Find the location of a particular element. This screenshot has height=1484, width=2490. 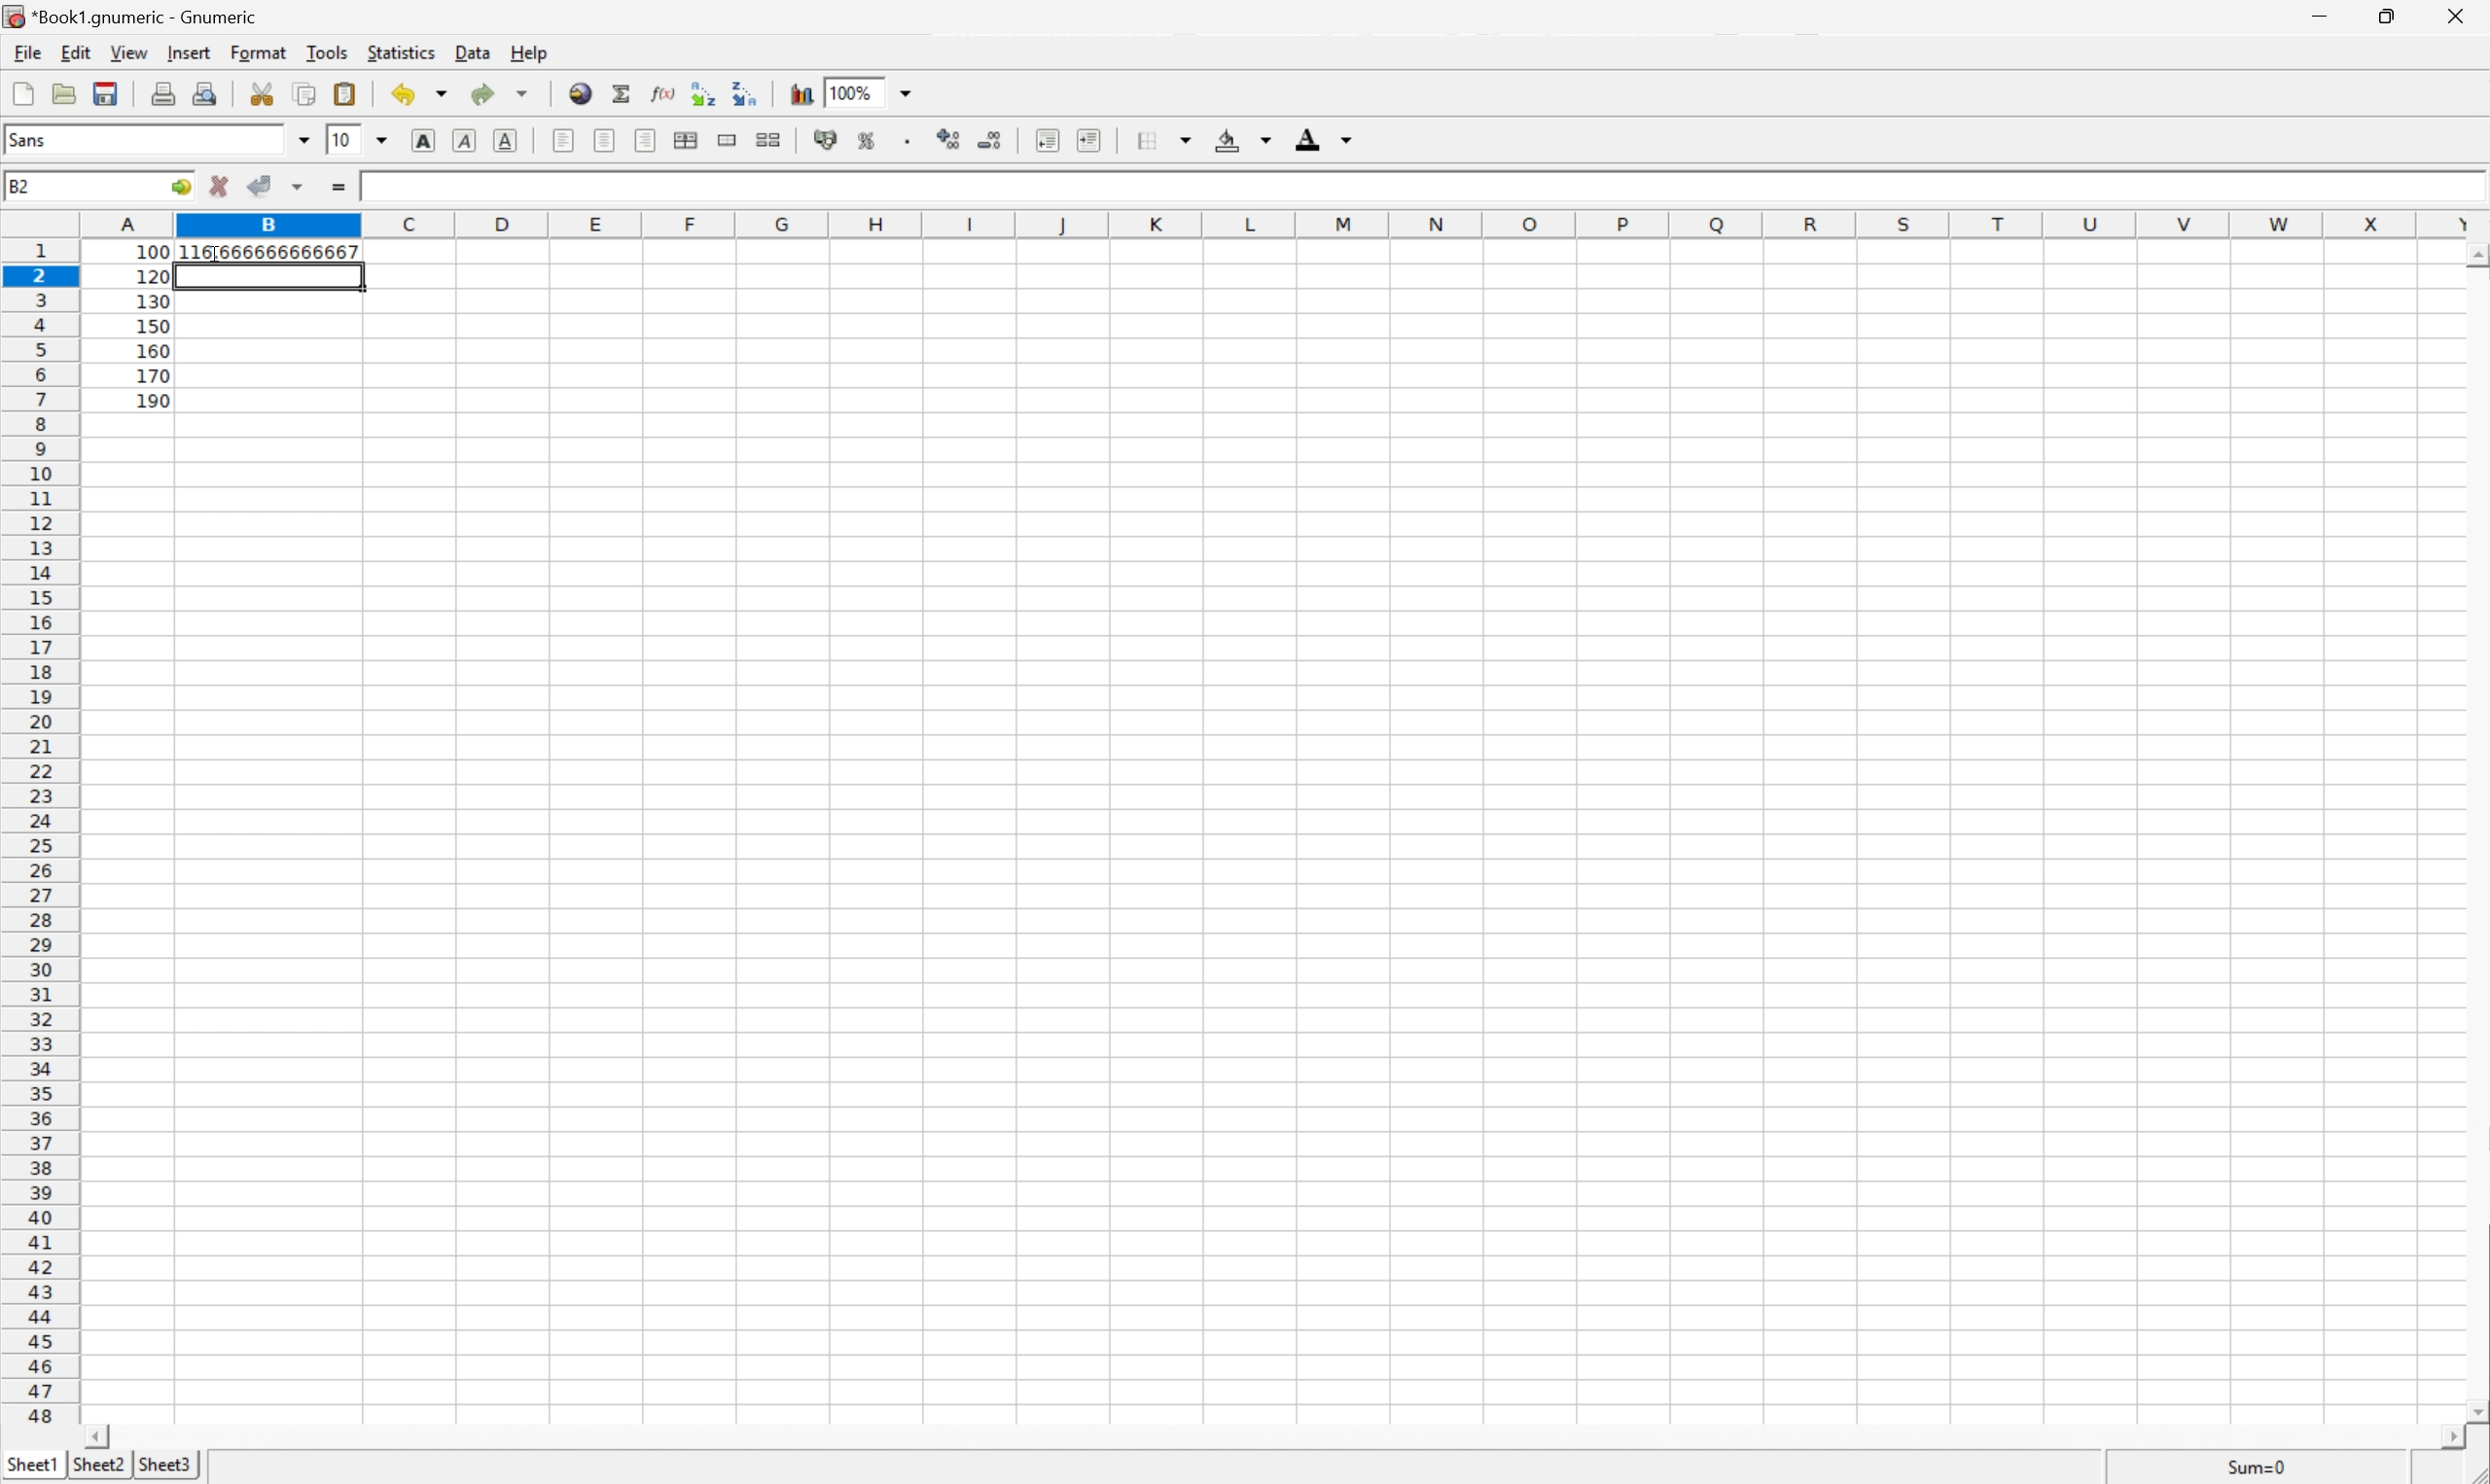

Insert is located at coordinates (190, 52).